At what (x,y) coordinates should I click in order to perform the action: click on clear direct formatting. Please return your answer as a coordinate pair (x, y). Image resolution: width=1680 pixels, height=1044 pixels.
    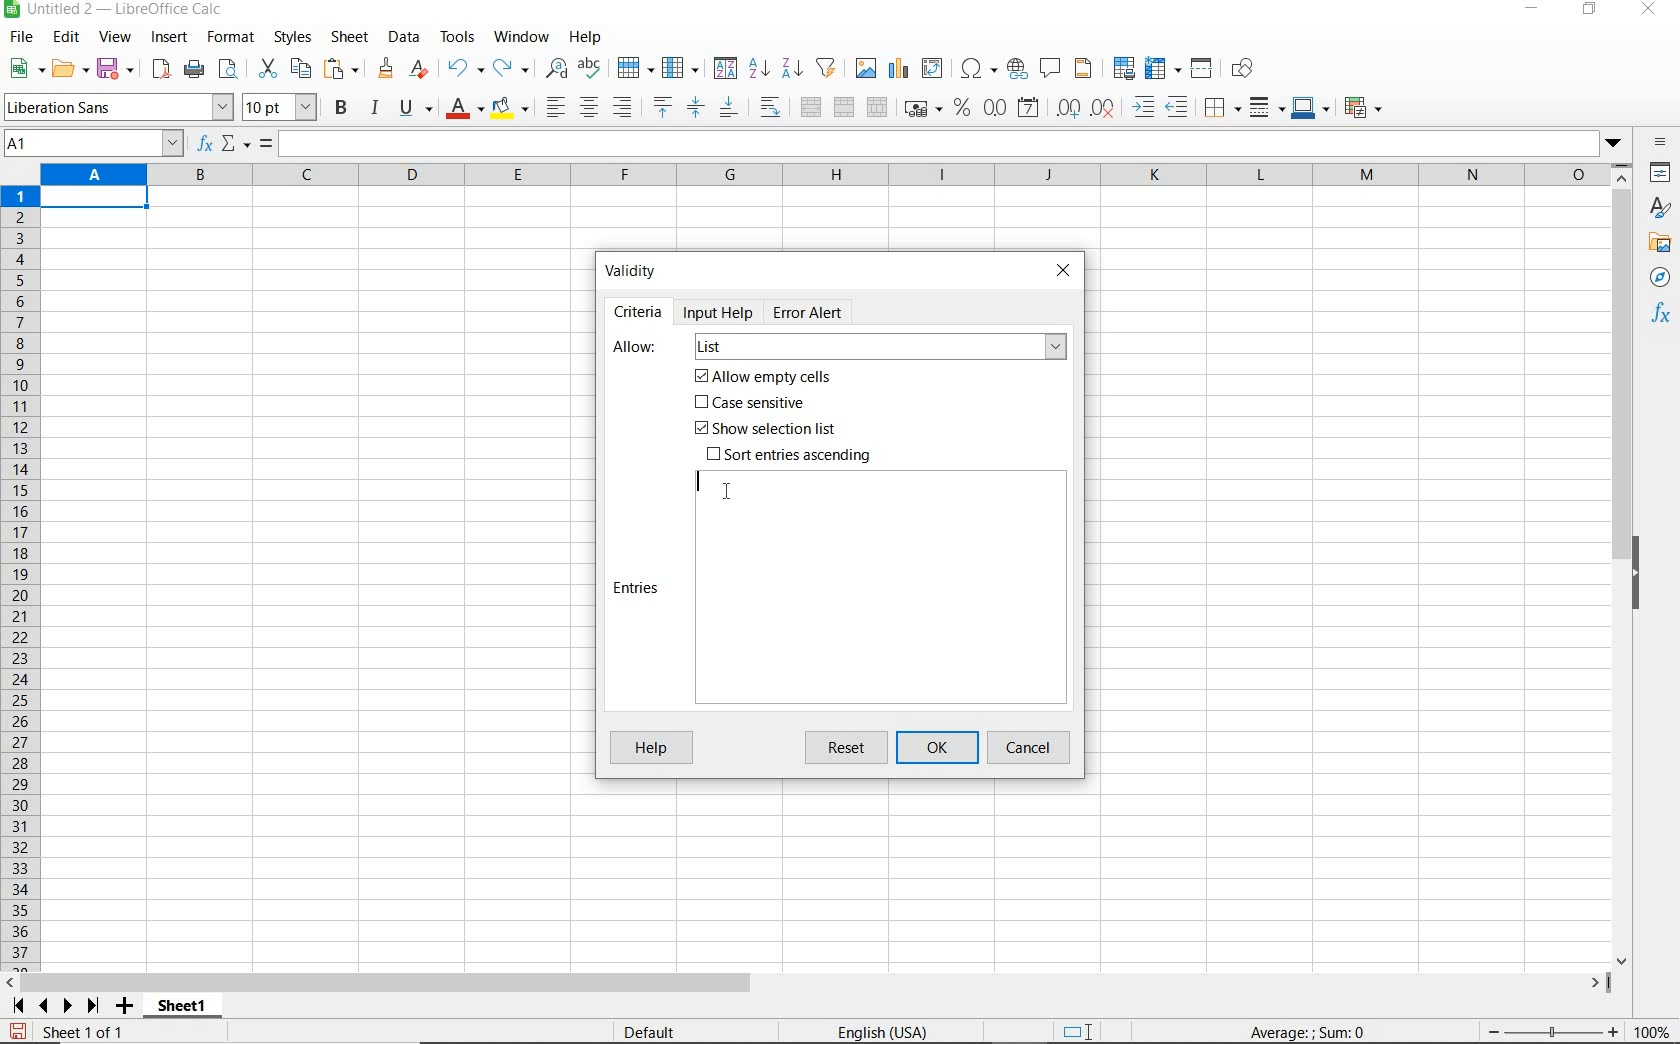
    Looking at the image, I should click on (421, 69).